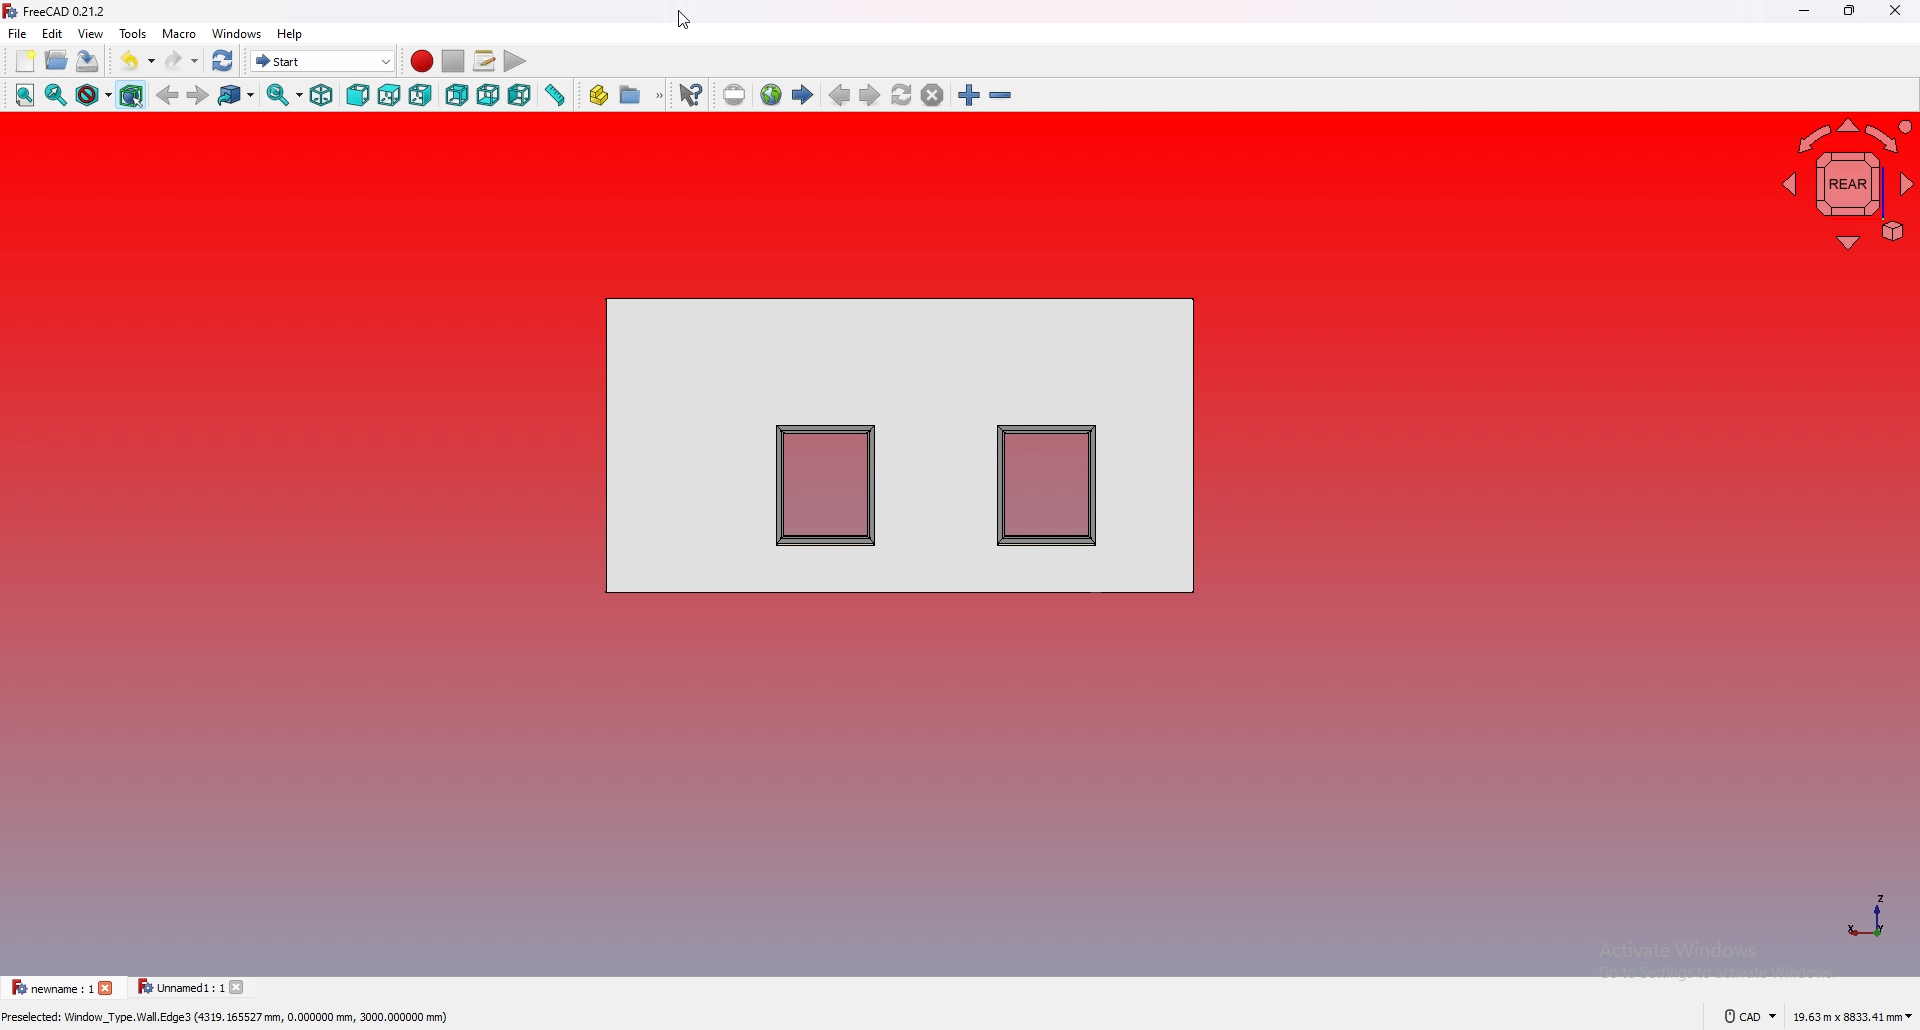  Describe the element at coordinates (222, 61) in the screenshot. I see `refresh` at that location.